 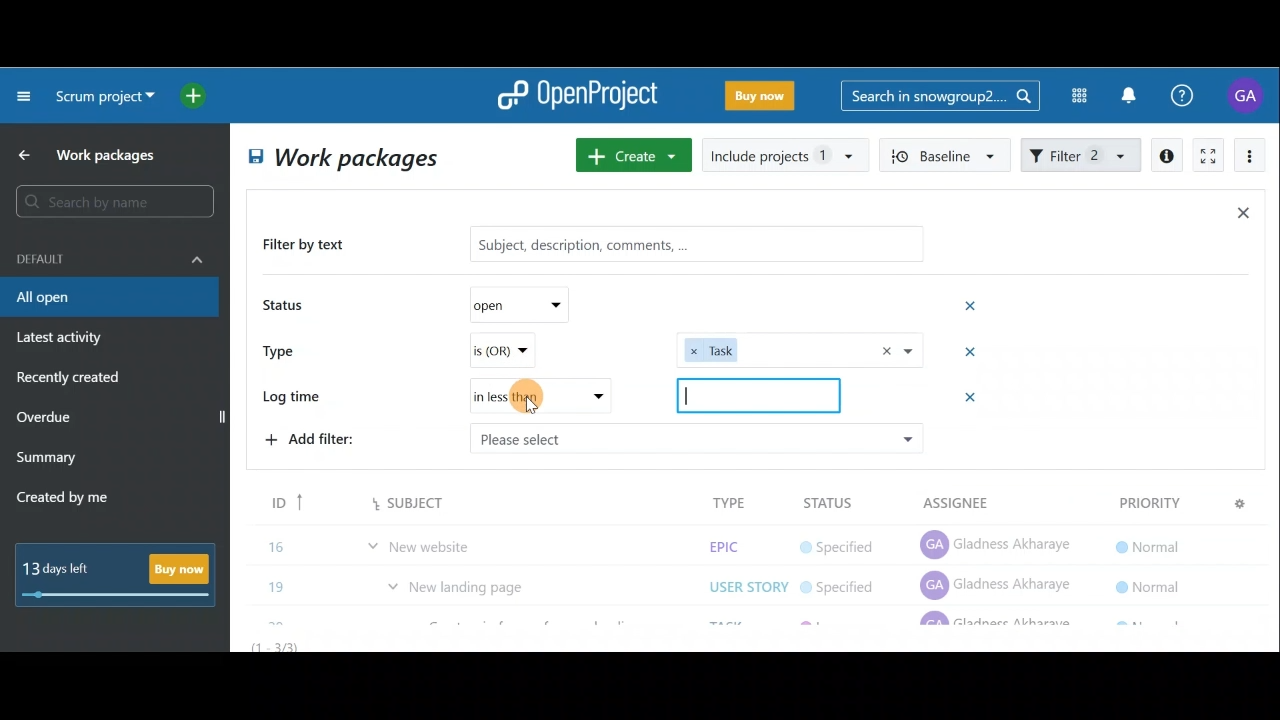 I want to click on Summary, so click(x=47, y=460).